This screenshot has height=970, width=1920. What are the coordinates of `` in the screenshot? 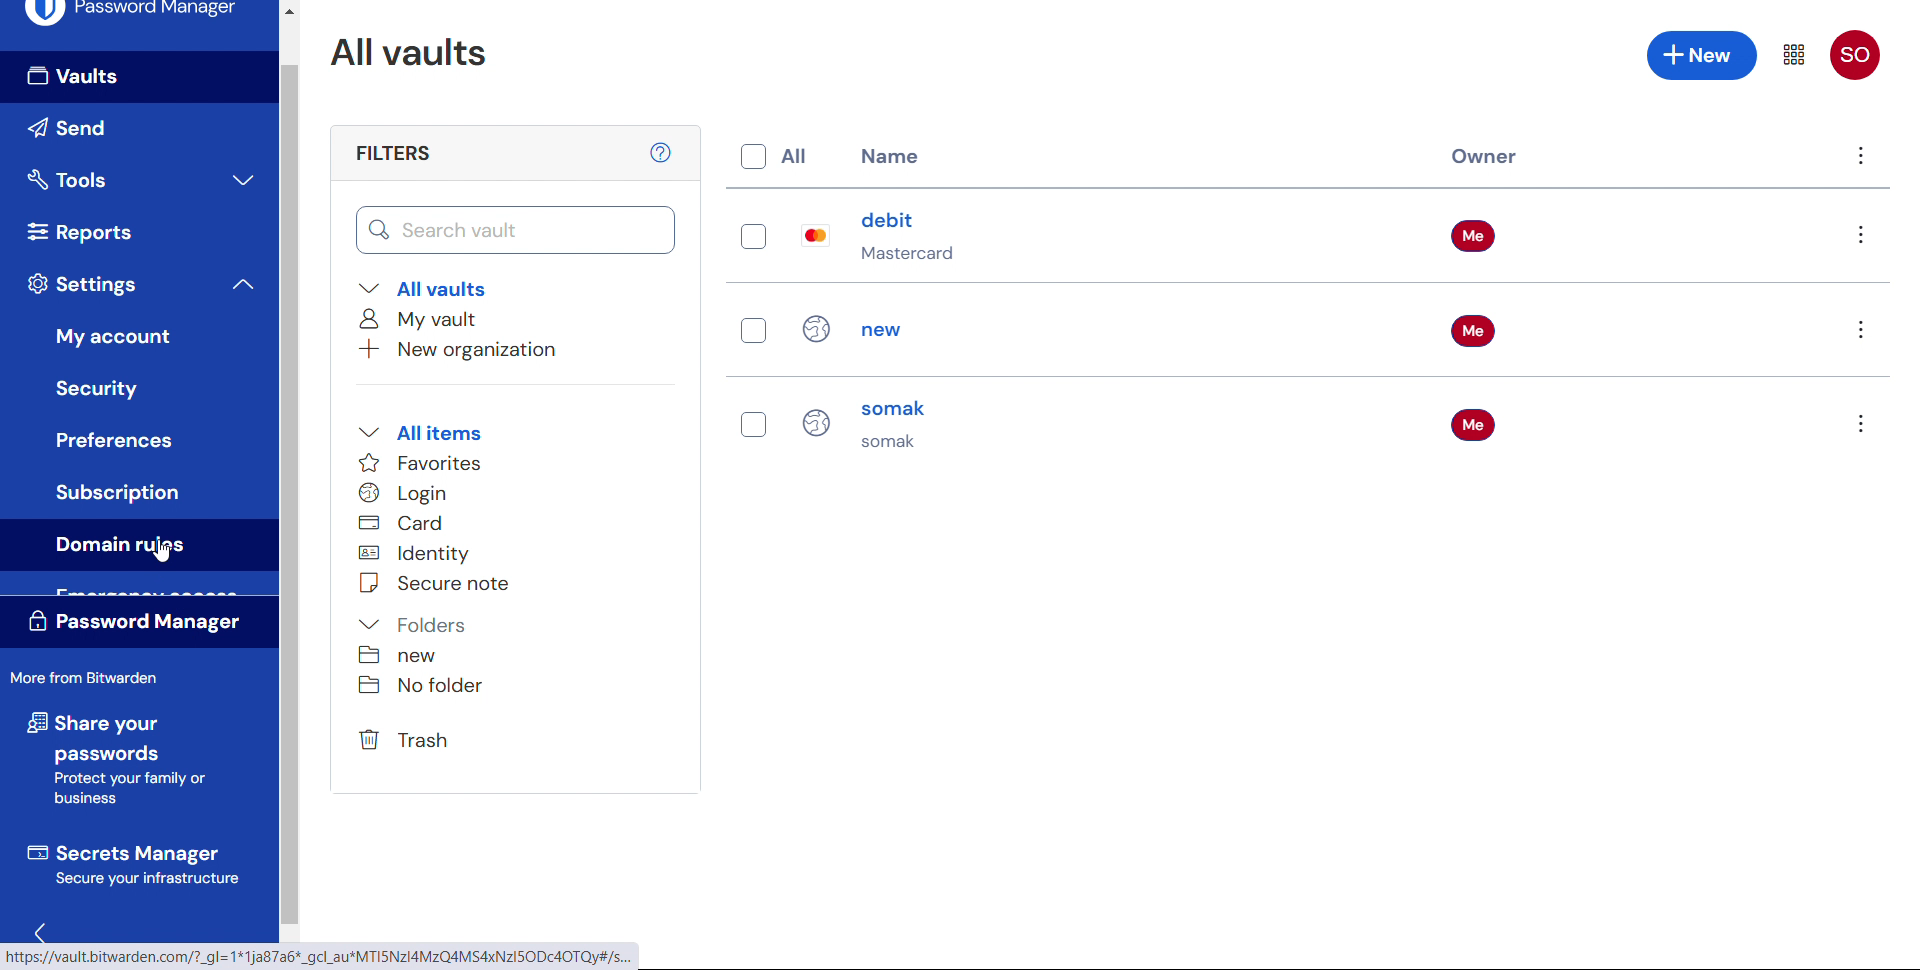 It's located at (113, 440).